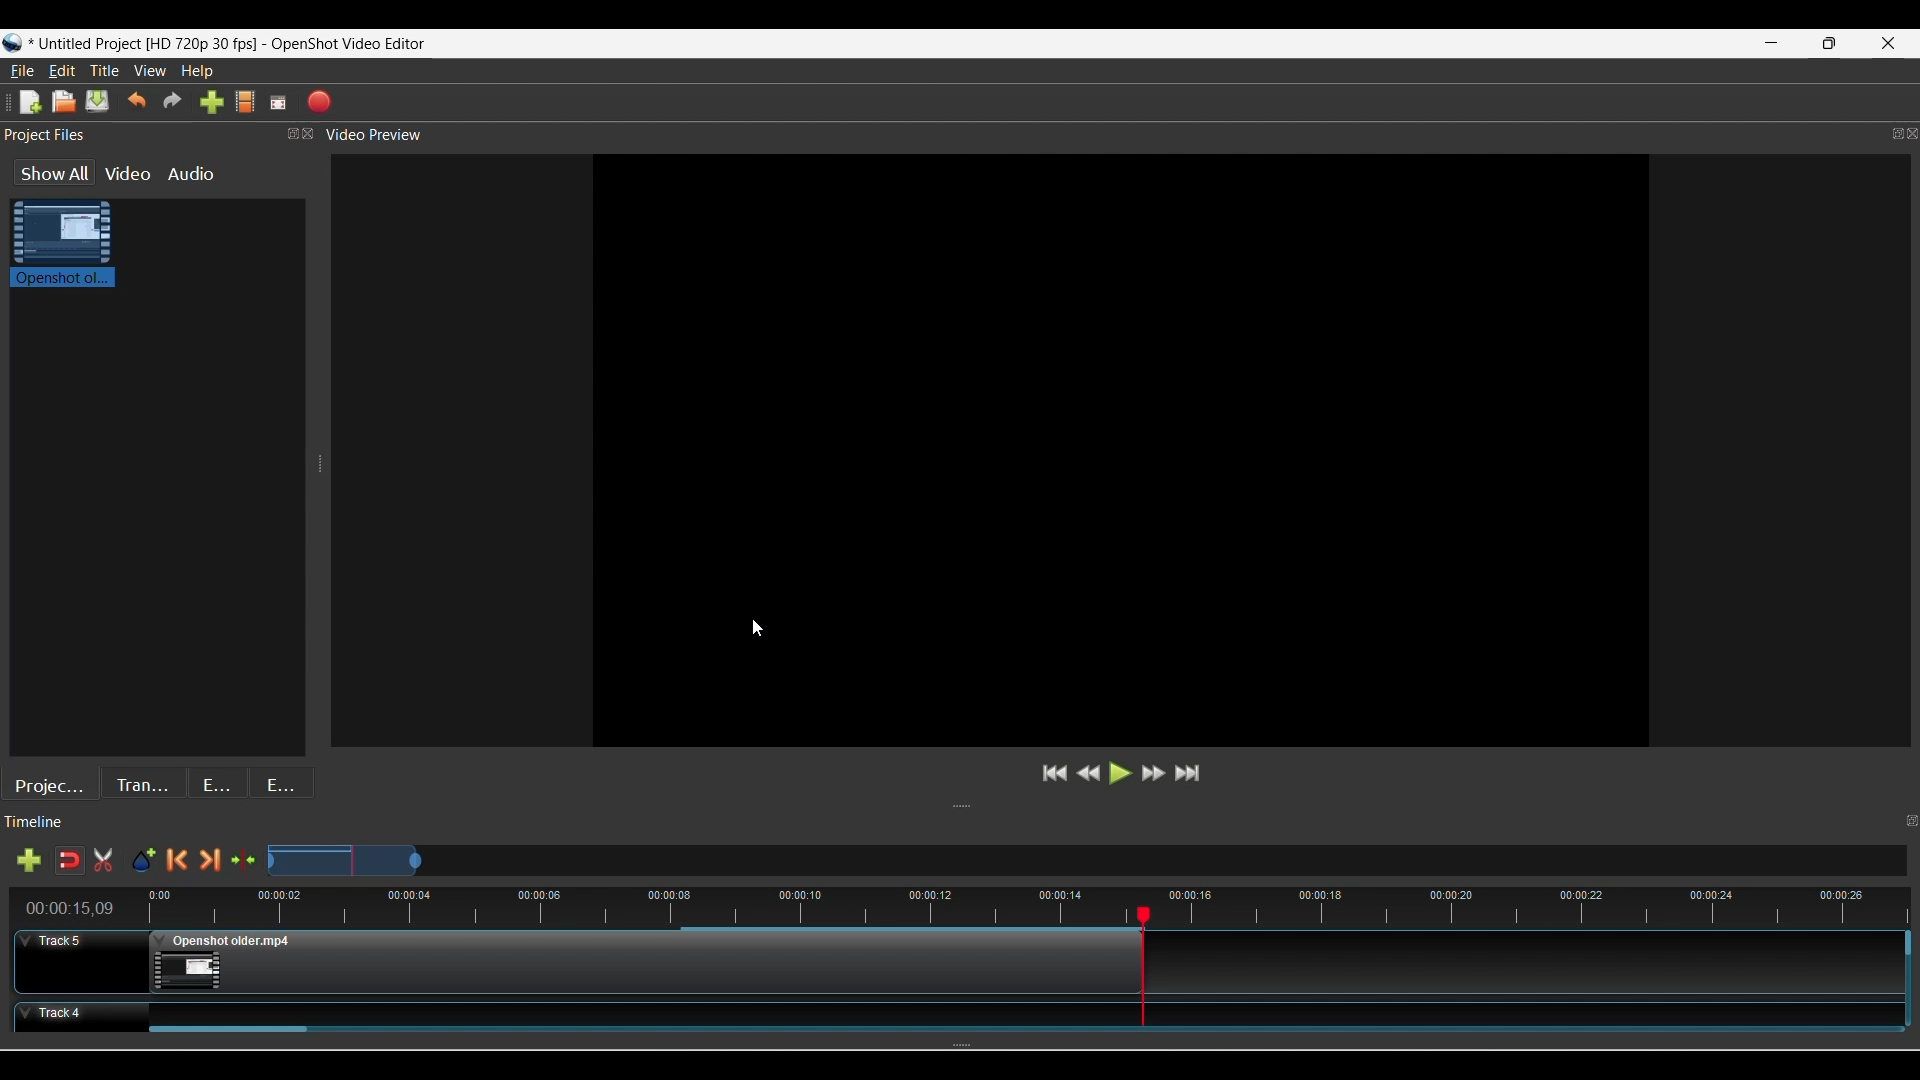  What do you see at coordinates (1085, 861) in the screenshot?
I see `Zoom Slider` at bounding box center [1085, 861].